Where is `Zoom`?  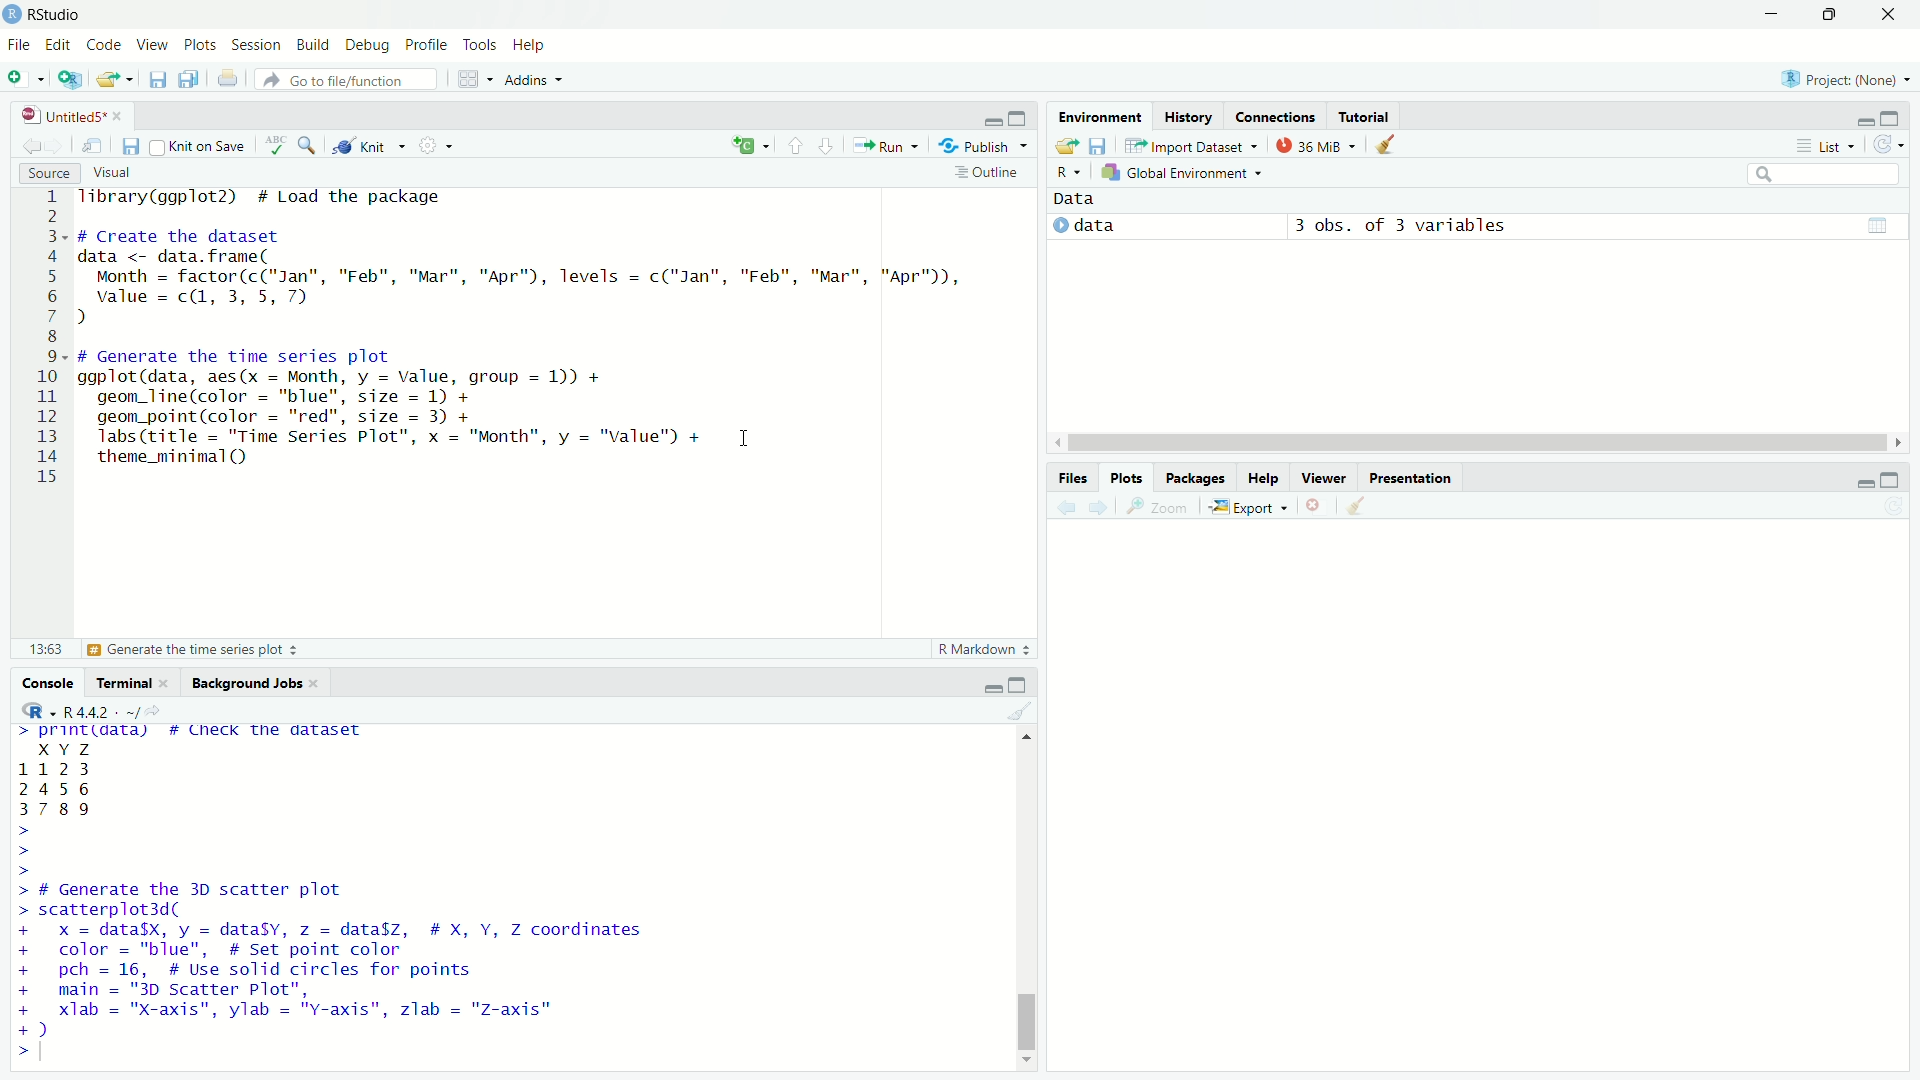
Zoom is located at coordinates (1156, 508).